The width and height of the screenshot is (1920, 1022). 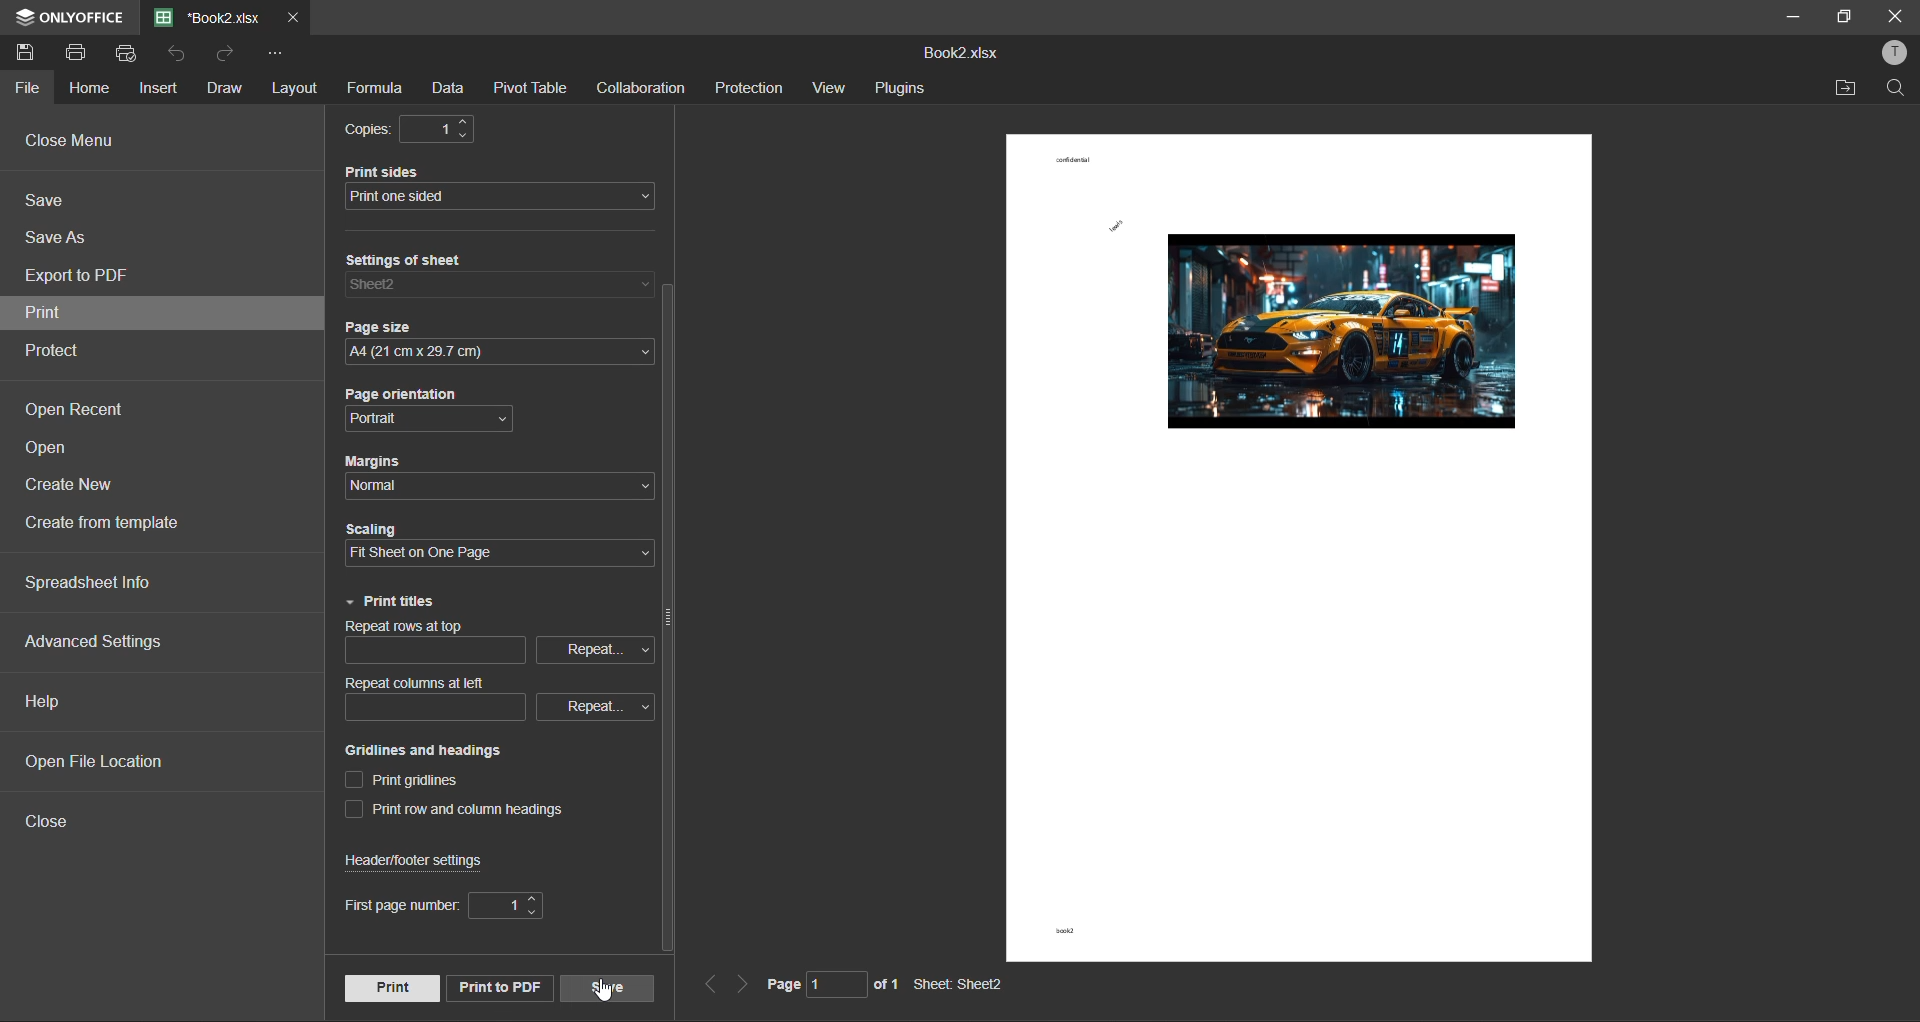 What do you see at coordinates (211, 17) in the screenshot?
I see `filename` at bounding box center [211, 17].